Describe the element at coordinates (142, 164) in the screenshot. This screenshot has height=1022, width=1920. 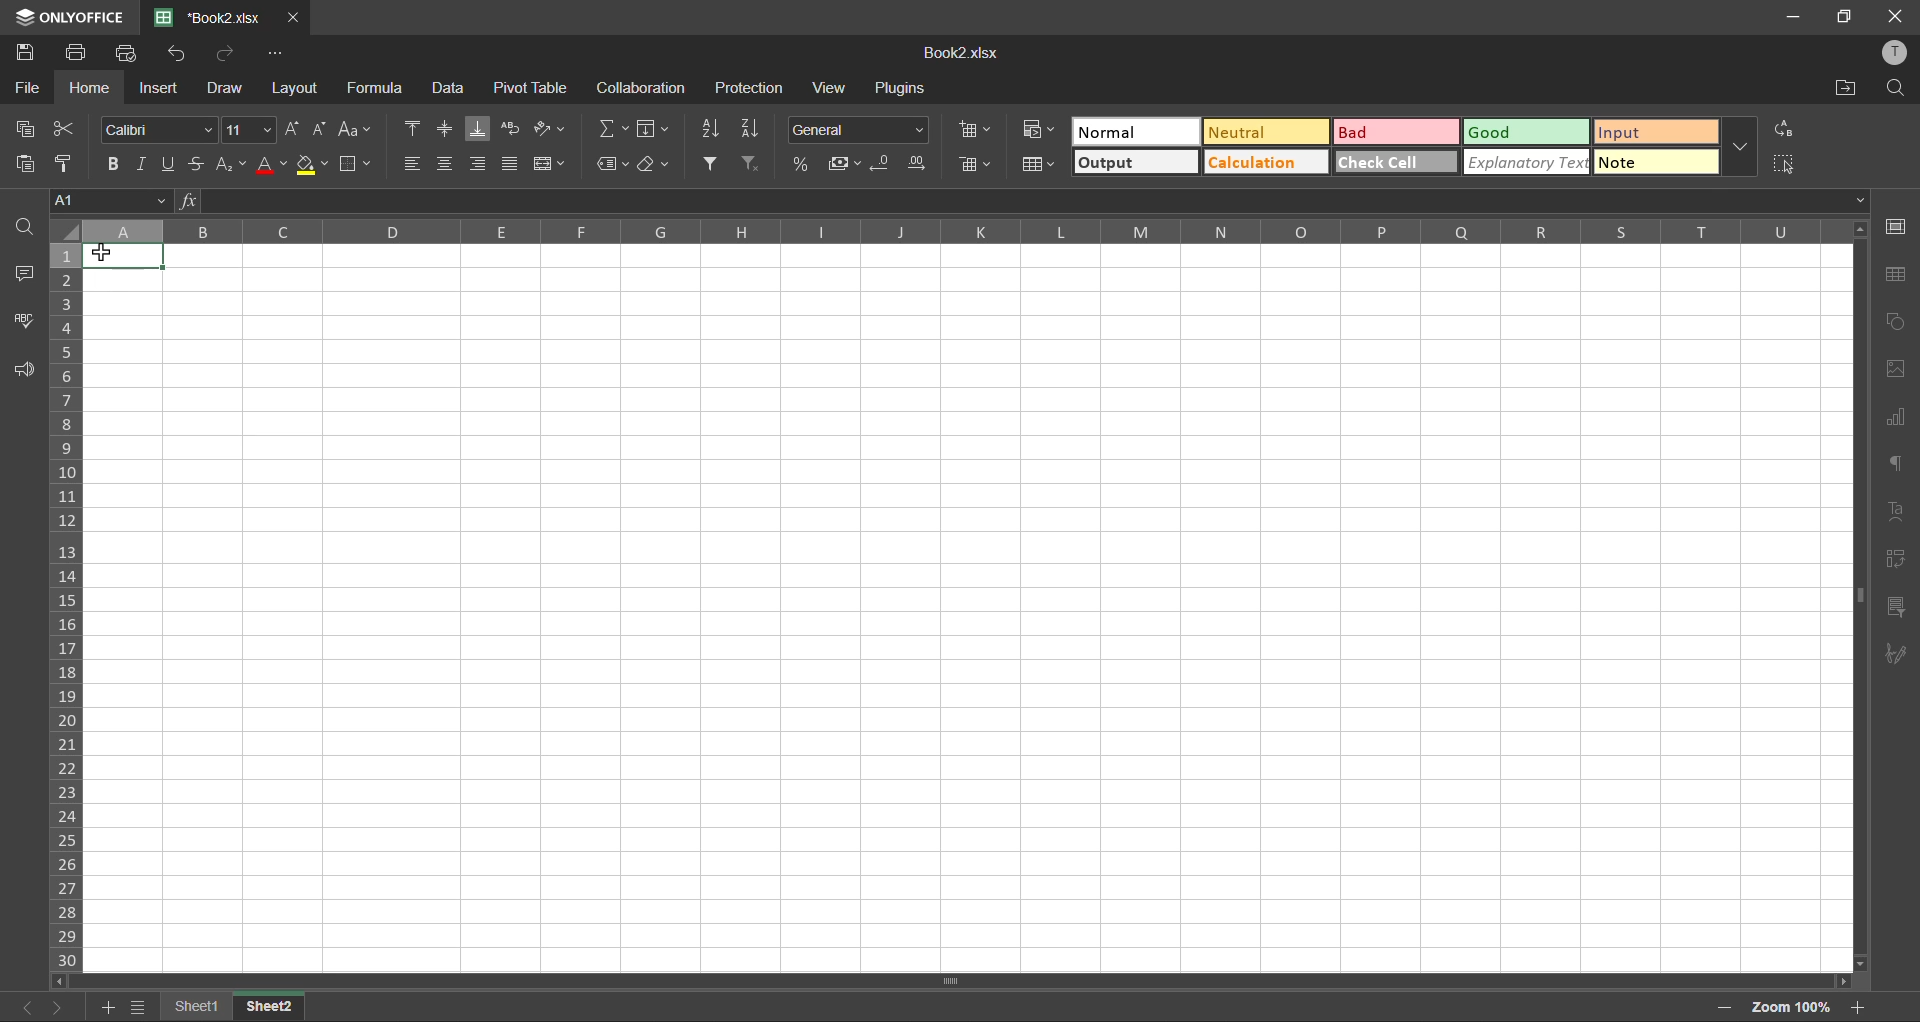
I see `italic` at that location.